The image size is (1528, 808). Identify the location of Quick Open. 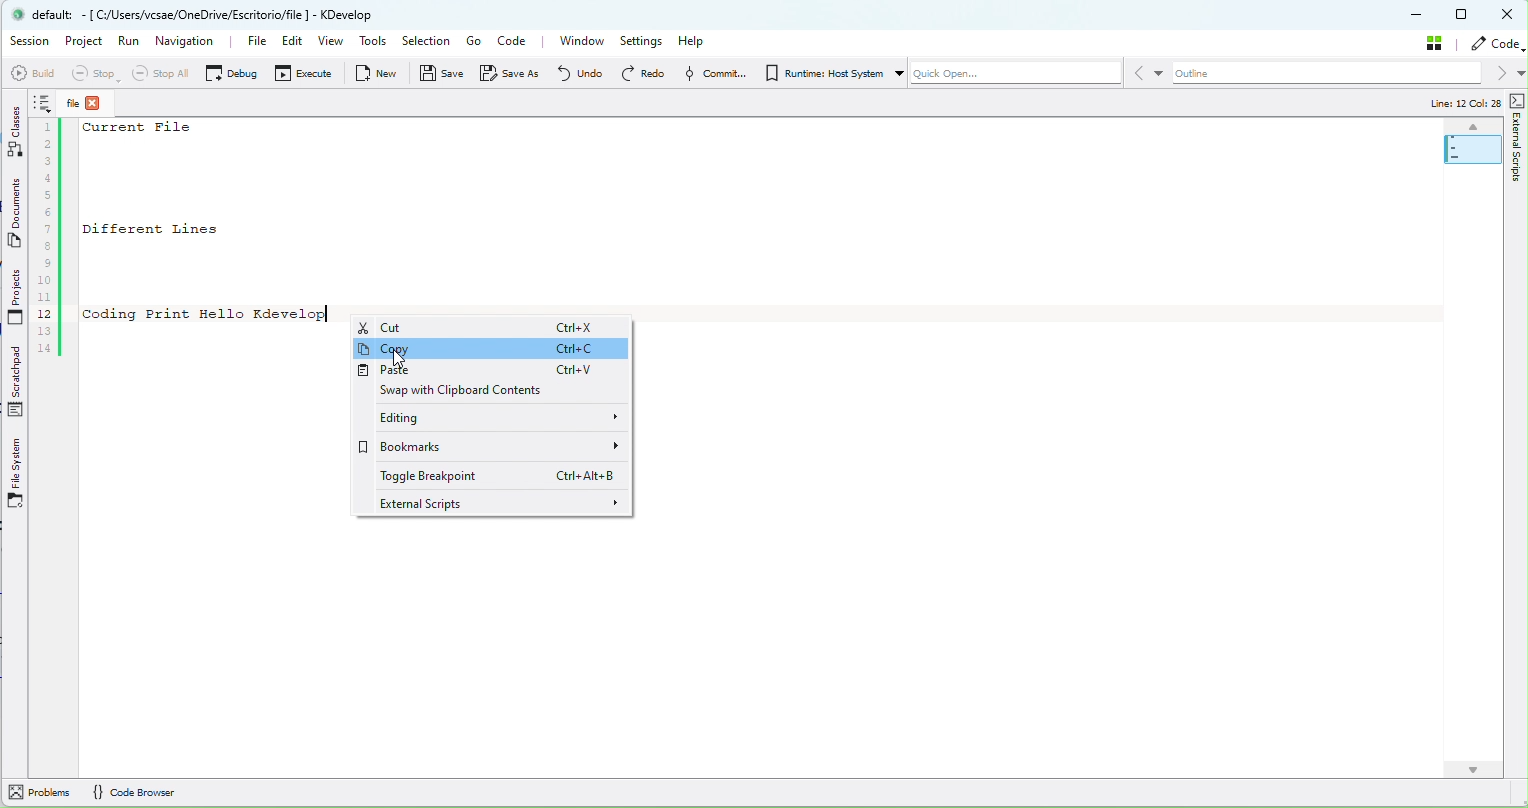
(1007, 76).